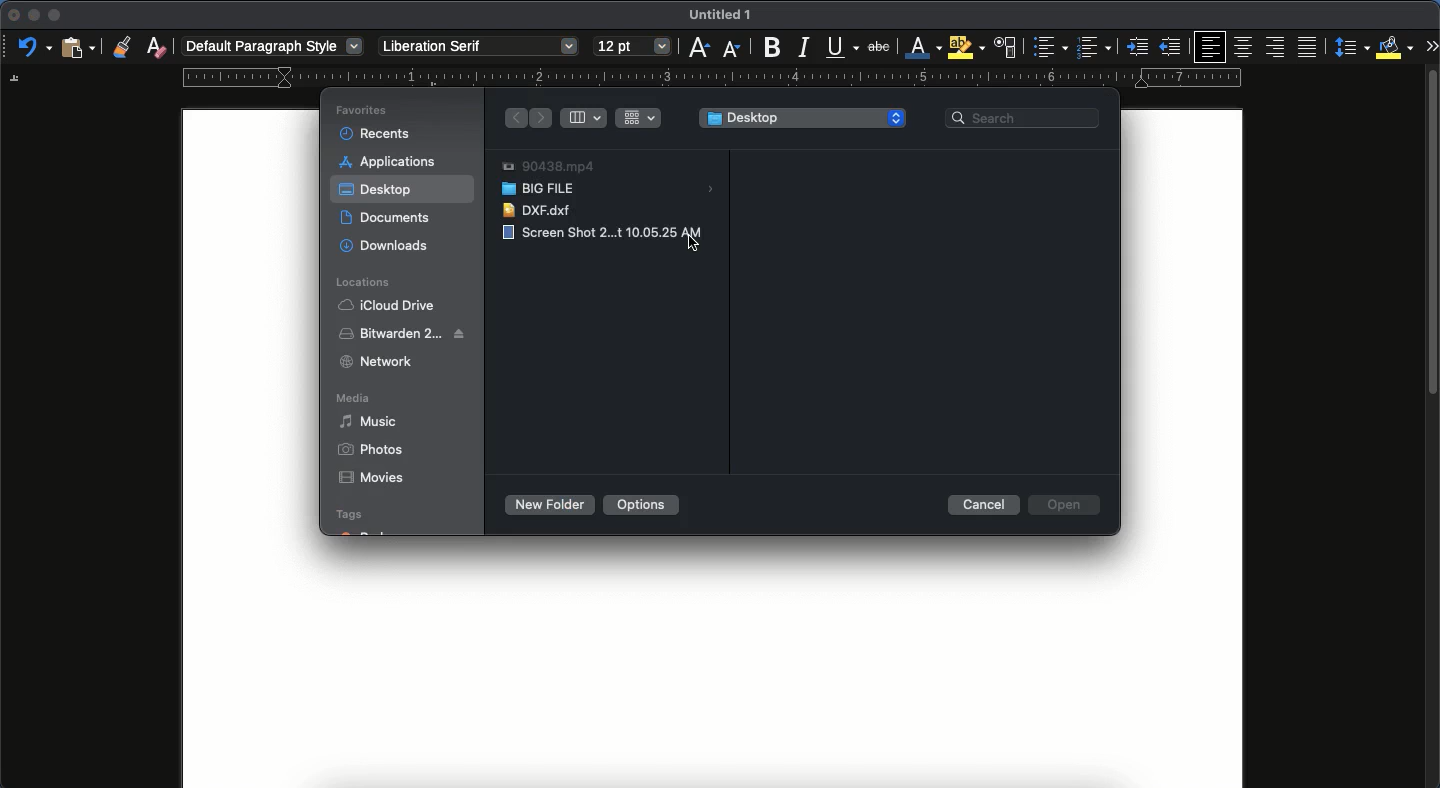  I want to click on open, so click(1067, 505).